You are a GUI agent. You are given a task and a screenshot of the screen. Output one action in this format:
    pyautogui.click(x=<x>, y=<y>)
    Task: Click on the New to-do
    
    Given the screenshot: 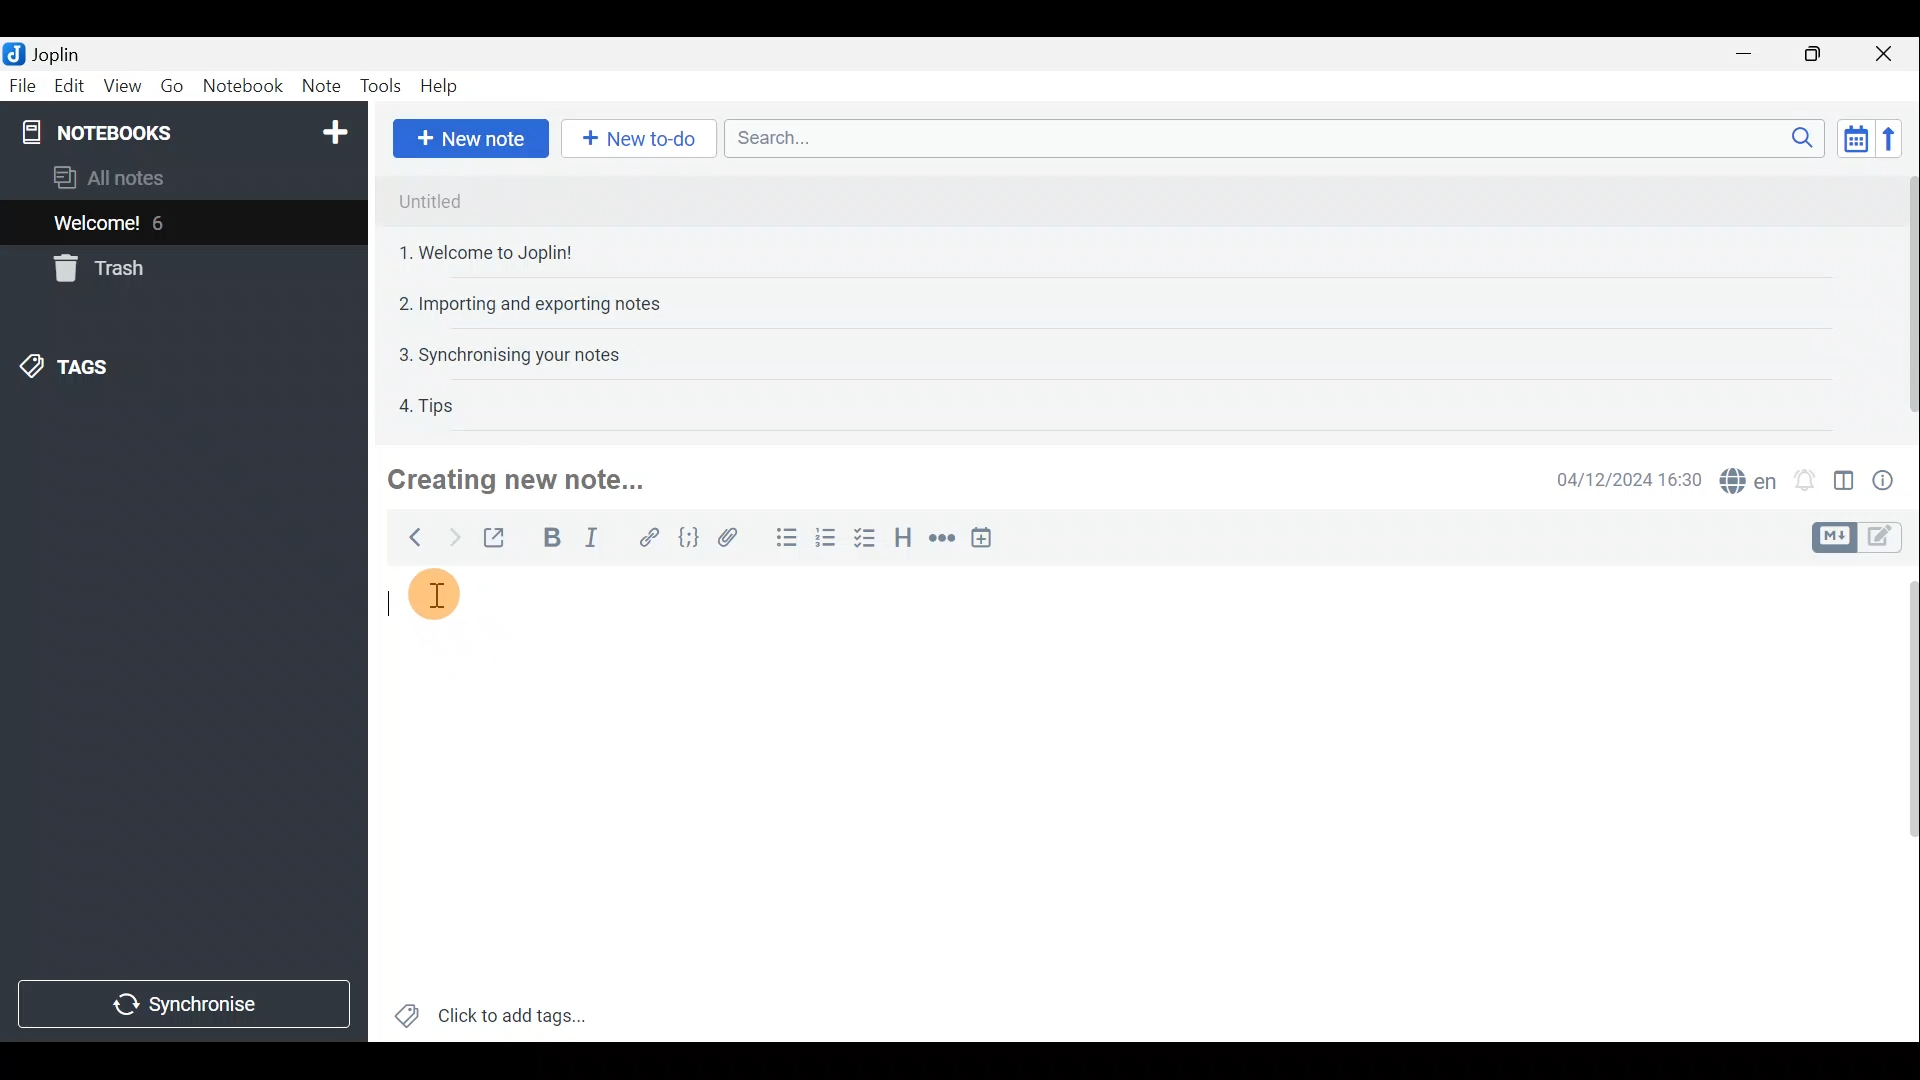 What is the action you would take?
    pyautogui.click(x=633, y=138)
    